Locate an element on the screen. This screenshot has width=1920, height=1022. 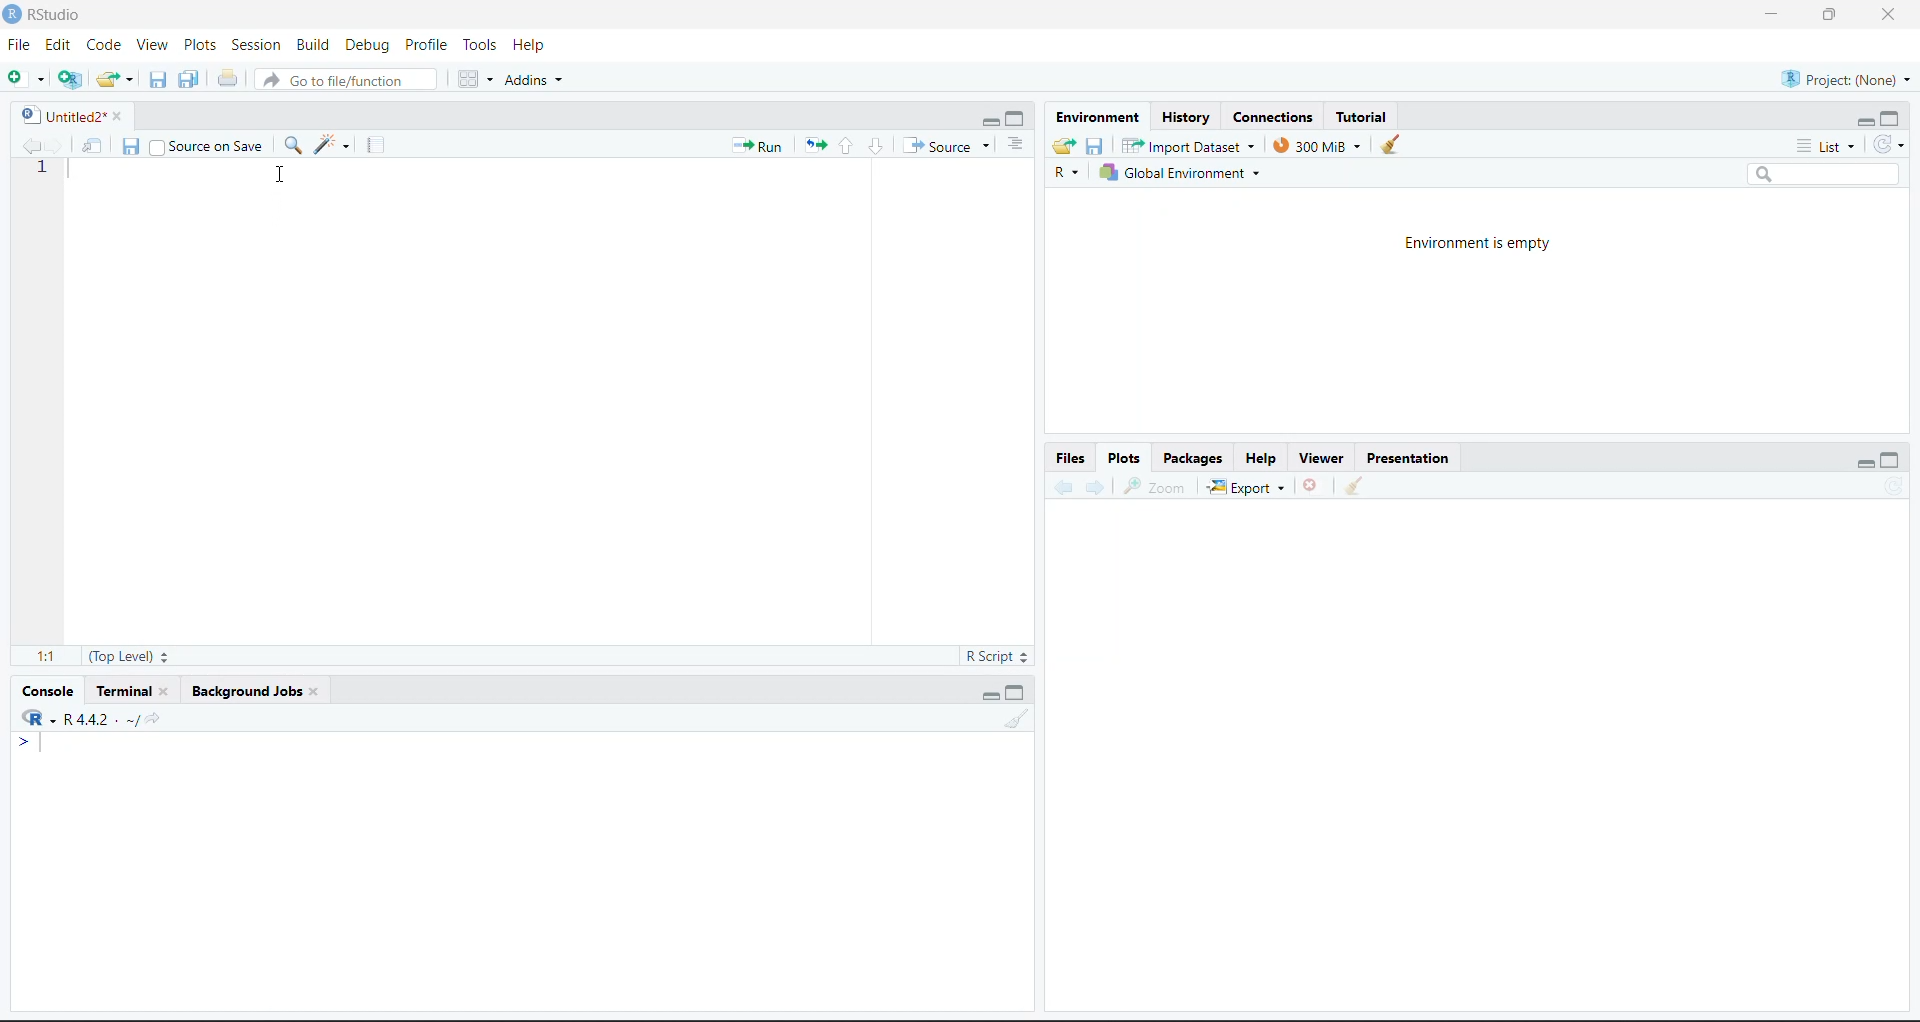
show in new window is located at coordinates (95, 144).